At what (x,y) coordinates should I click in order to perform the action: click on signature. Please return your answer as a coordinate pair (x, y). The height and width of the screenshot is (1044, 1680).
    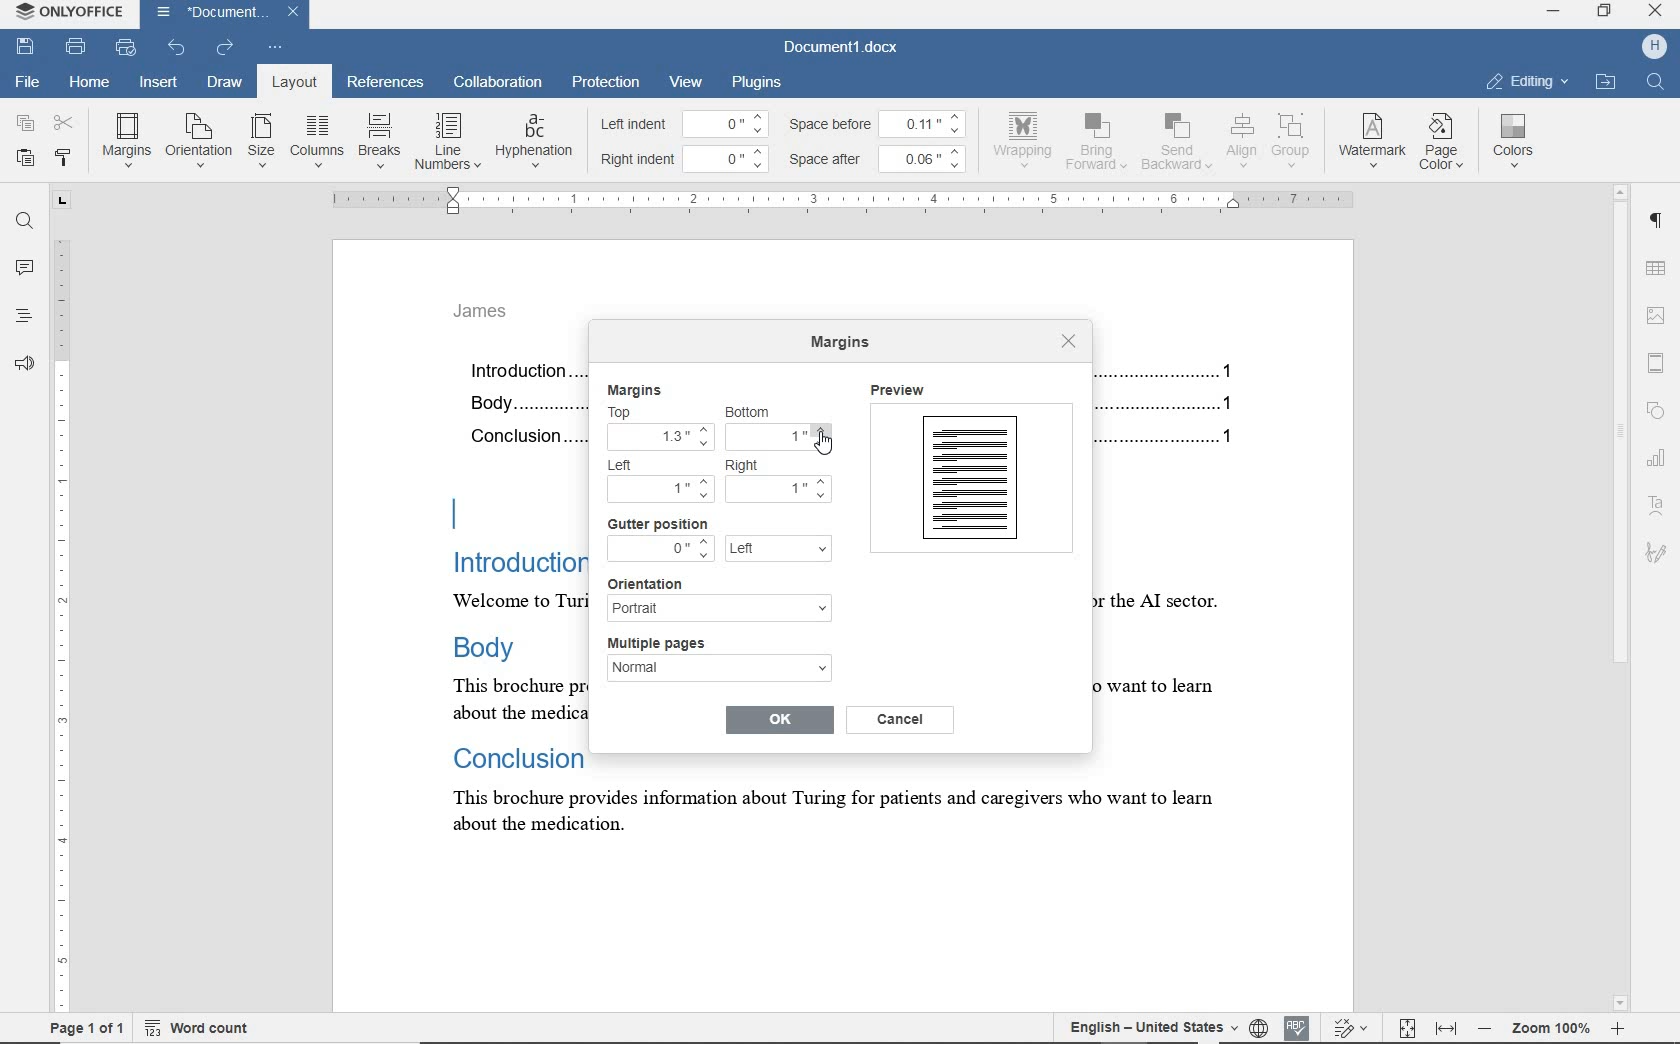
    Looking at the image, I should click on (1655, 551).